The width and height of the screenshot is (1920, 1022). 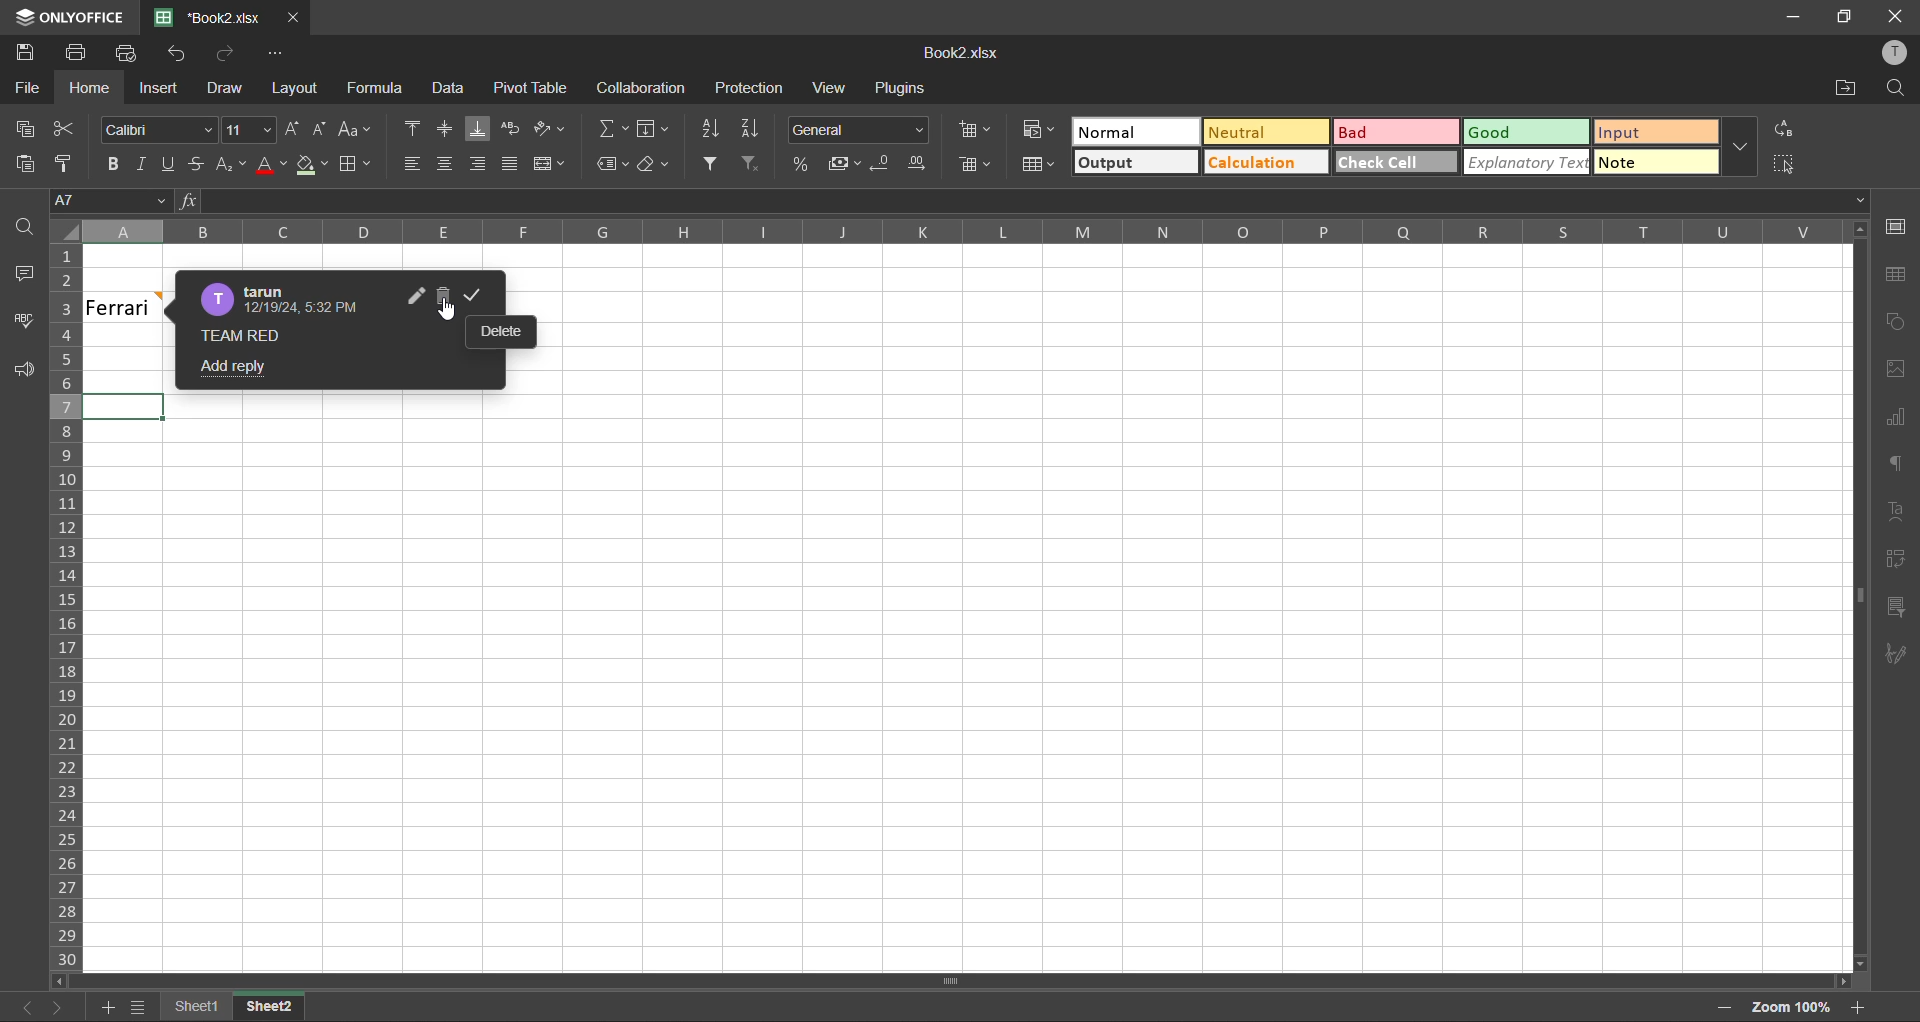 I want to click on insert cells, so click(x=978, y=132).